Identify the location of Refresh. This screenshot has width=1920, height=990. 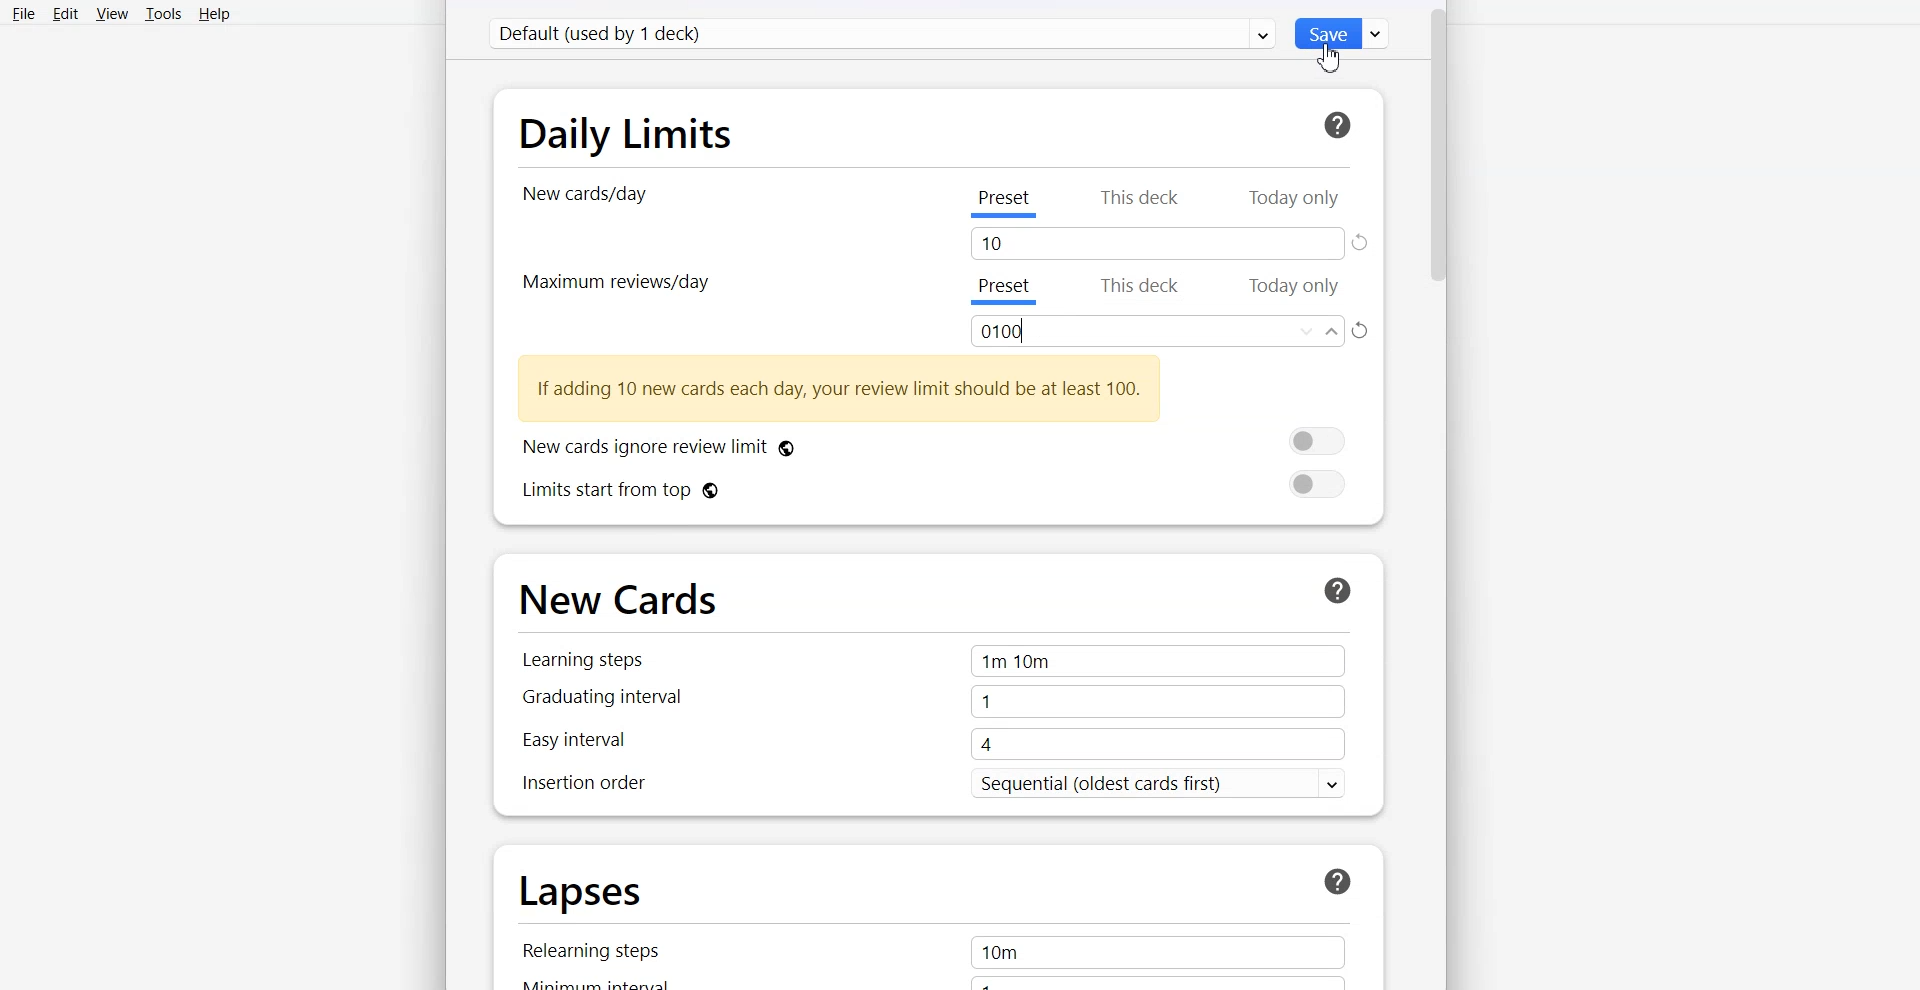
(1362, 244).